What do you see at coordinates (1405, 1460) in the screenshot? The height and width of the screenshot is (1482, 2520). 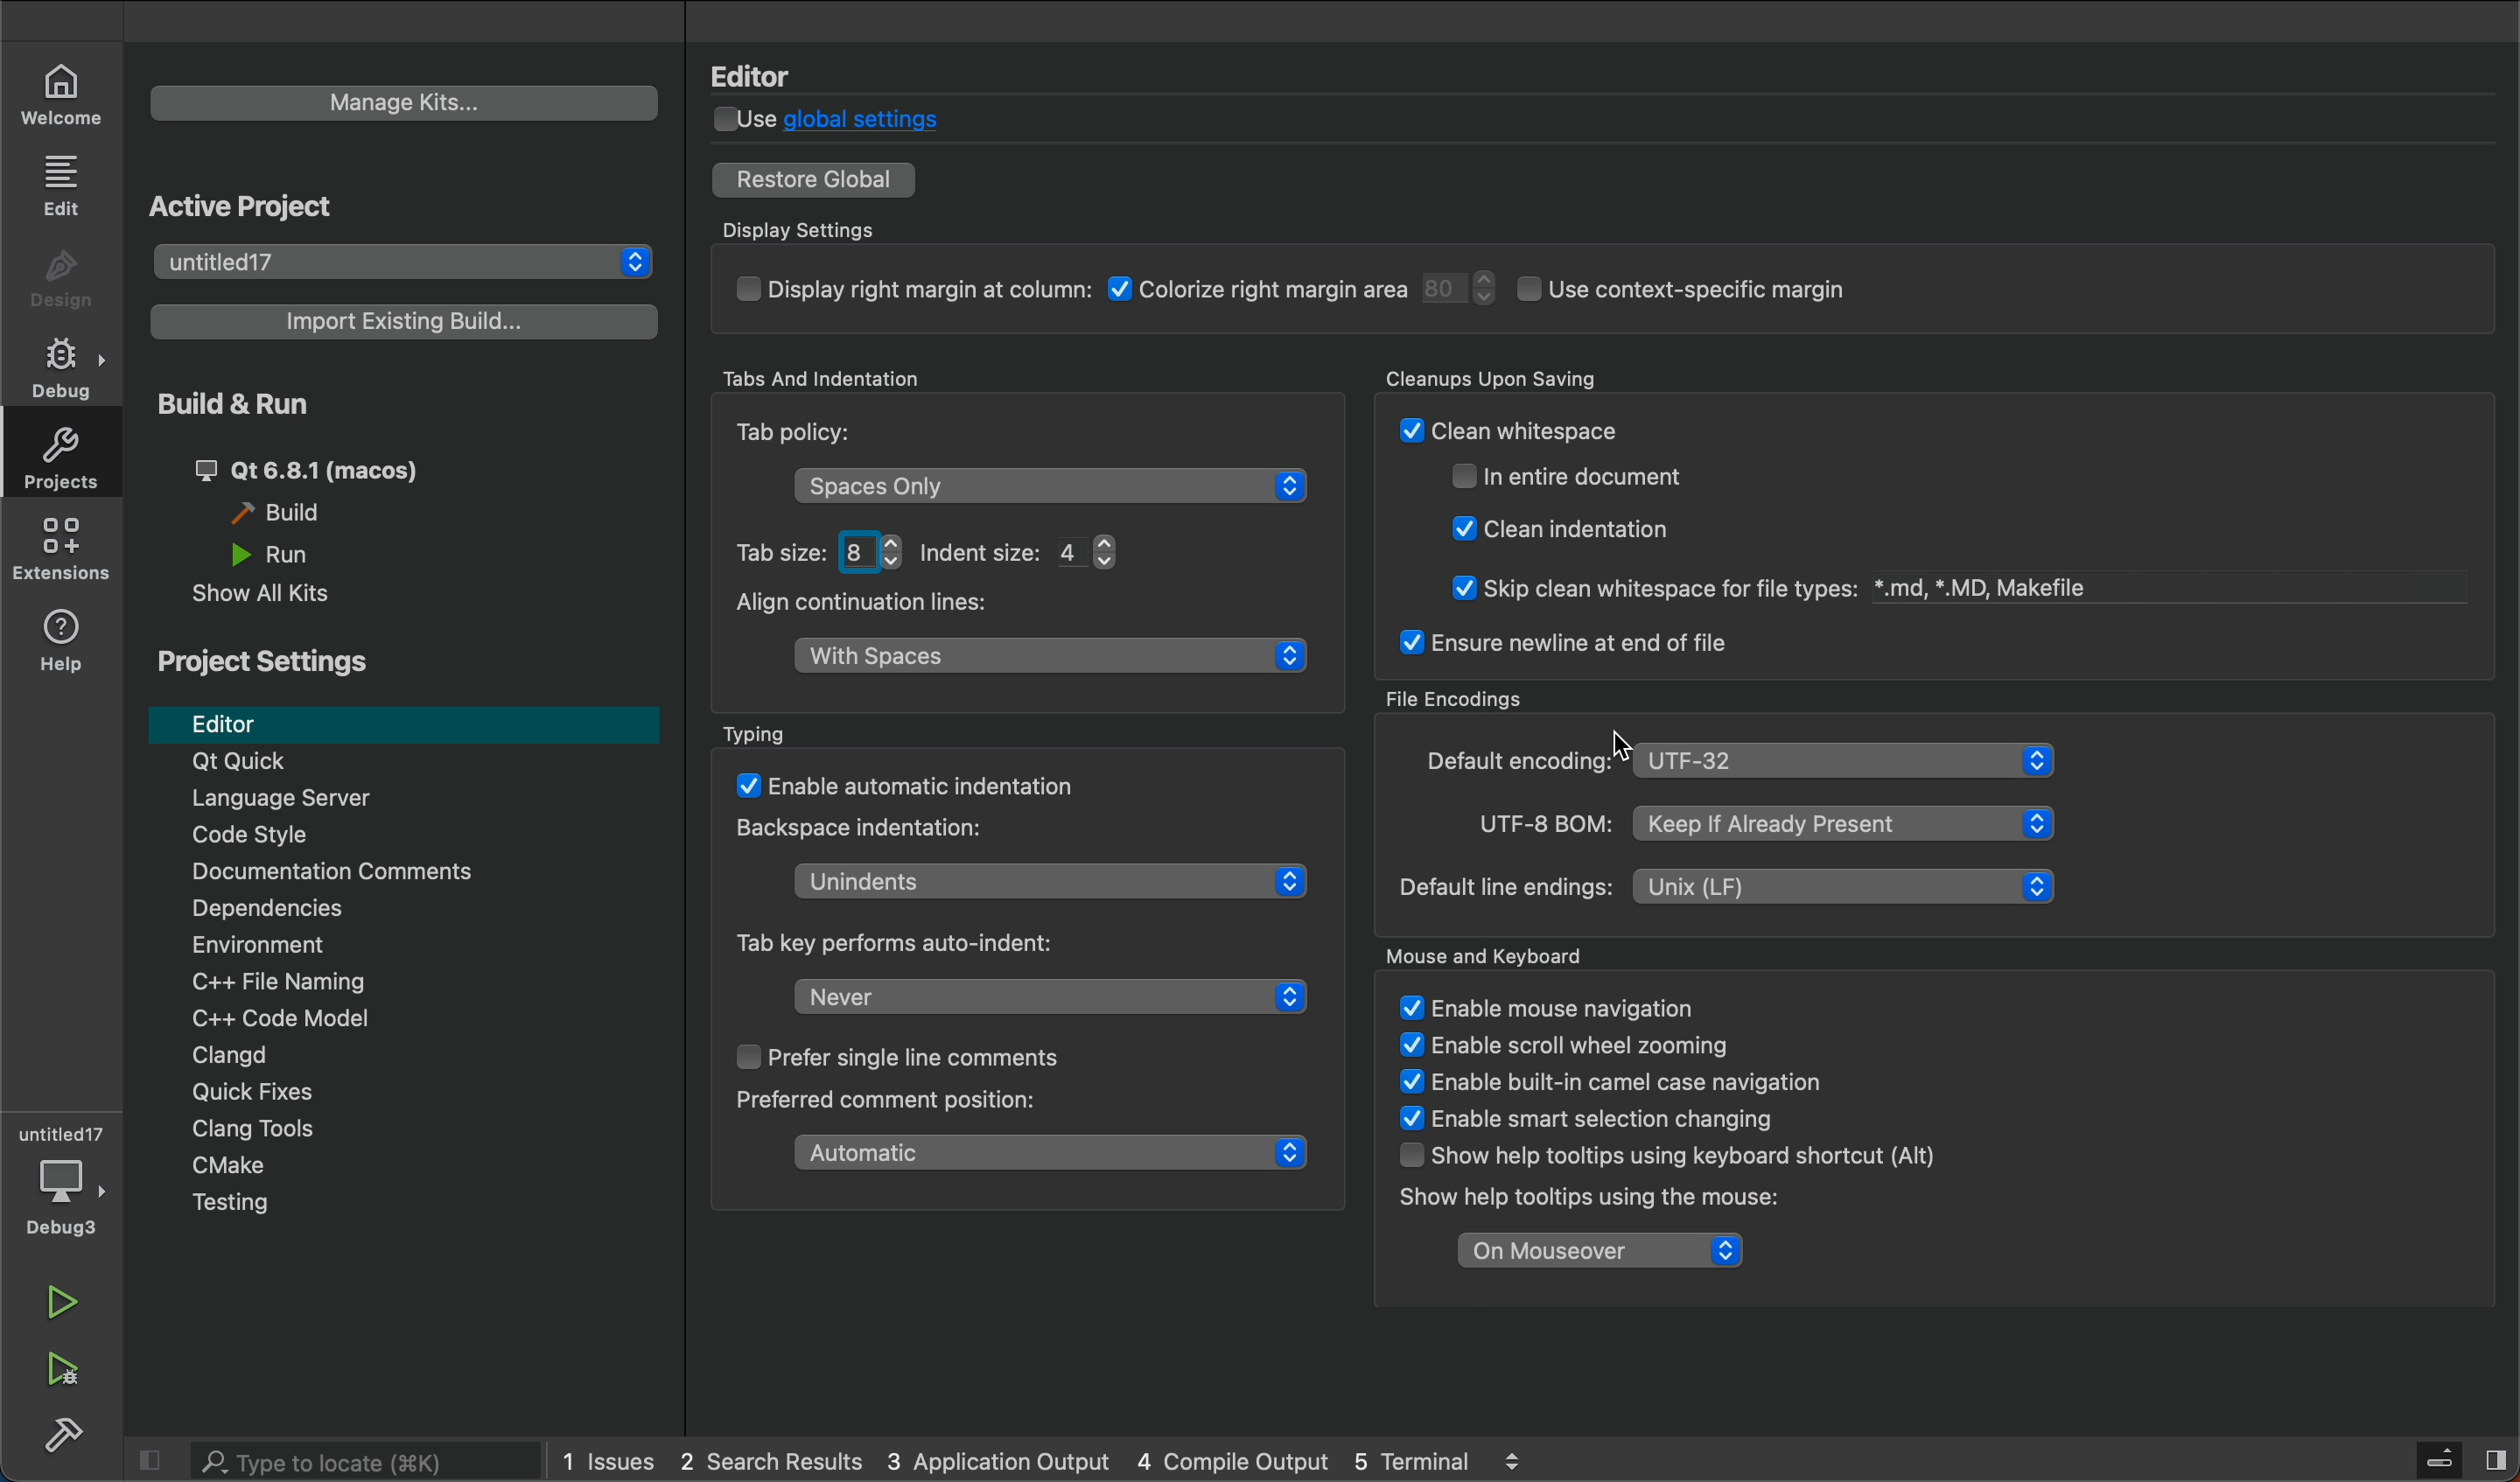 I see `` at bounding box center [1405, 1460].